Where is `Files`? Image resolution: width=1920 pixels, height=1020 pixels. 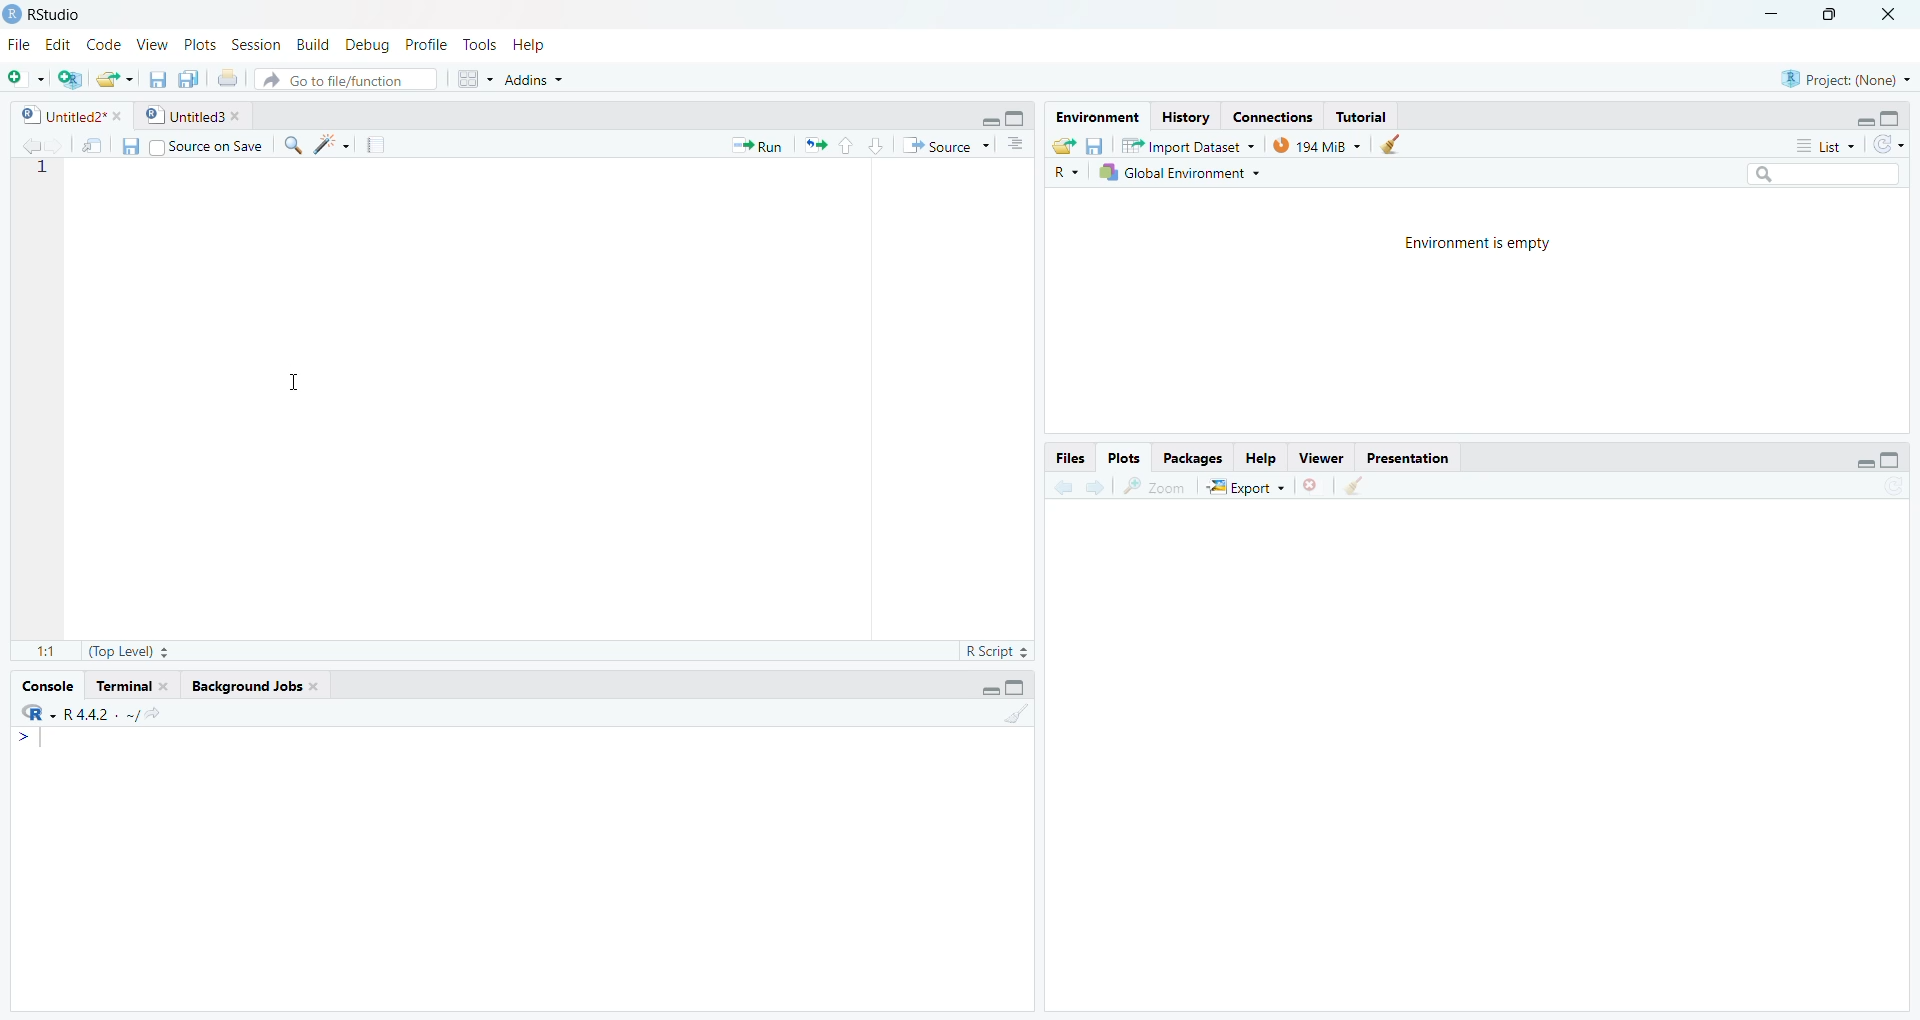 Files is located at coordinates (1072, 459).